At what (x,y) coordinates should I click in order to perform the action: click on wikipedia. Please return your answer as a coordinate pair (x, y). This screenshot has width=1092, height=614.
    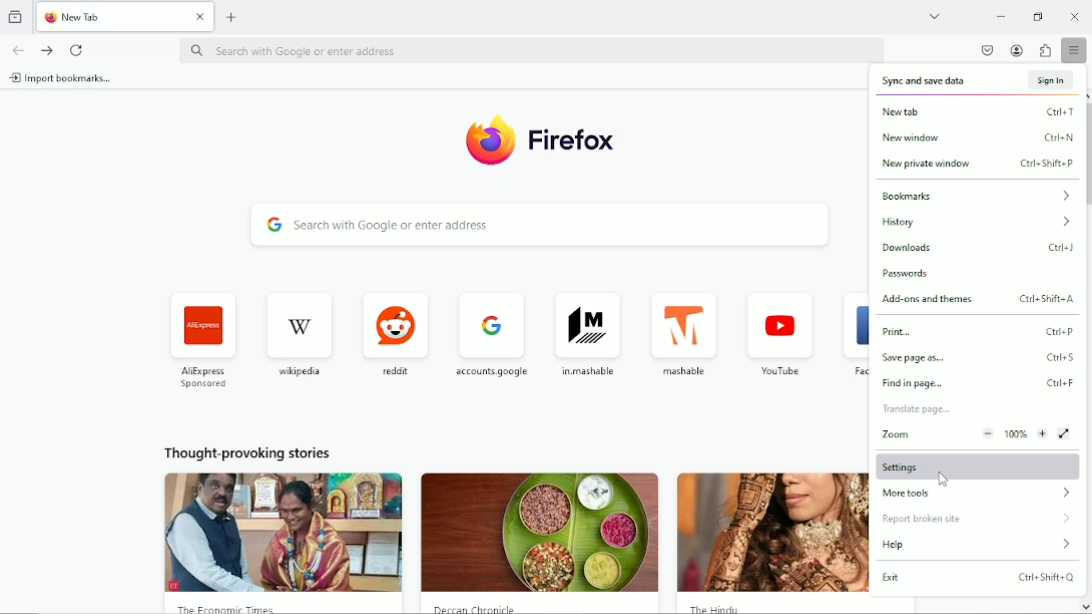
    Looking at the image, I should click on (300, 331).